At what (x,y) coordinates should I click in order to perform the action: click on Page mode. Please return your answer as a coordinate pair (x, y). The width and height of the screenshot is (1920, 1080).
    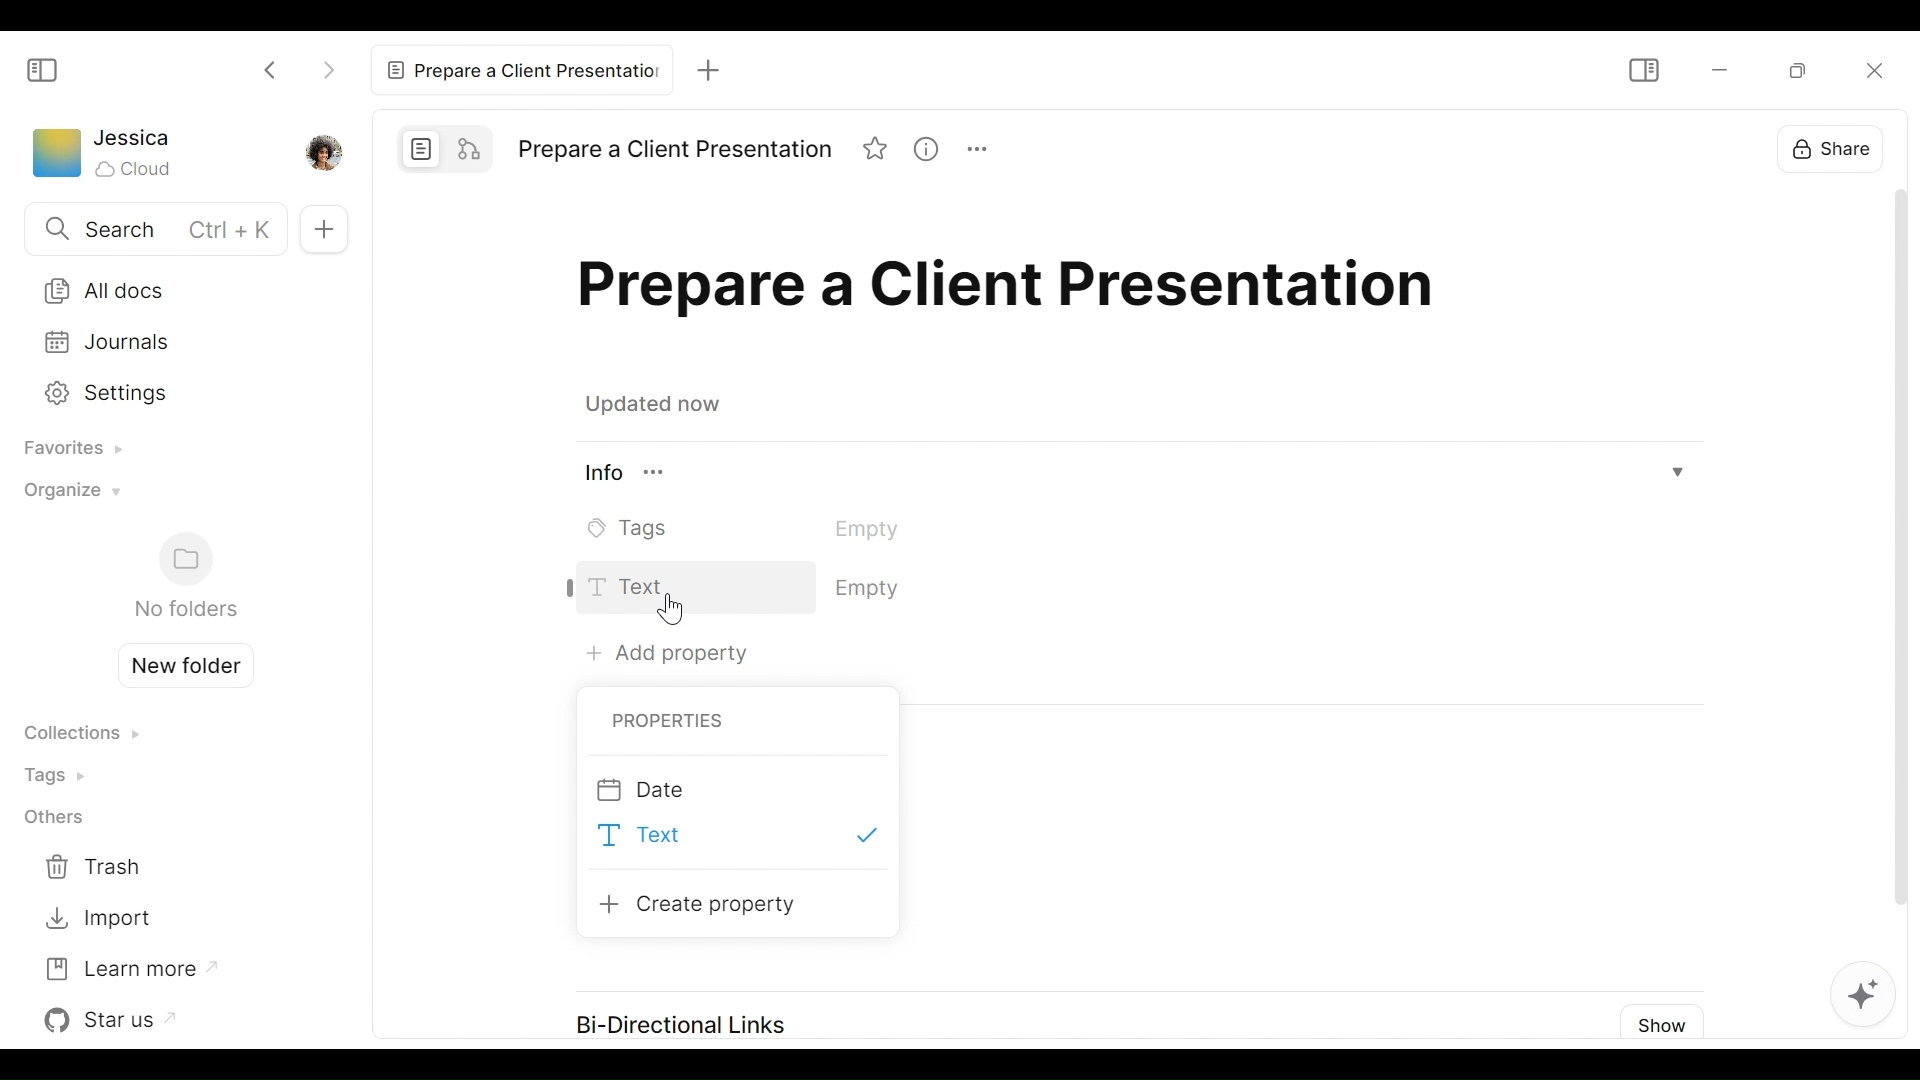
    Looking at the image, I should click on (422, 148).